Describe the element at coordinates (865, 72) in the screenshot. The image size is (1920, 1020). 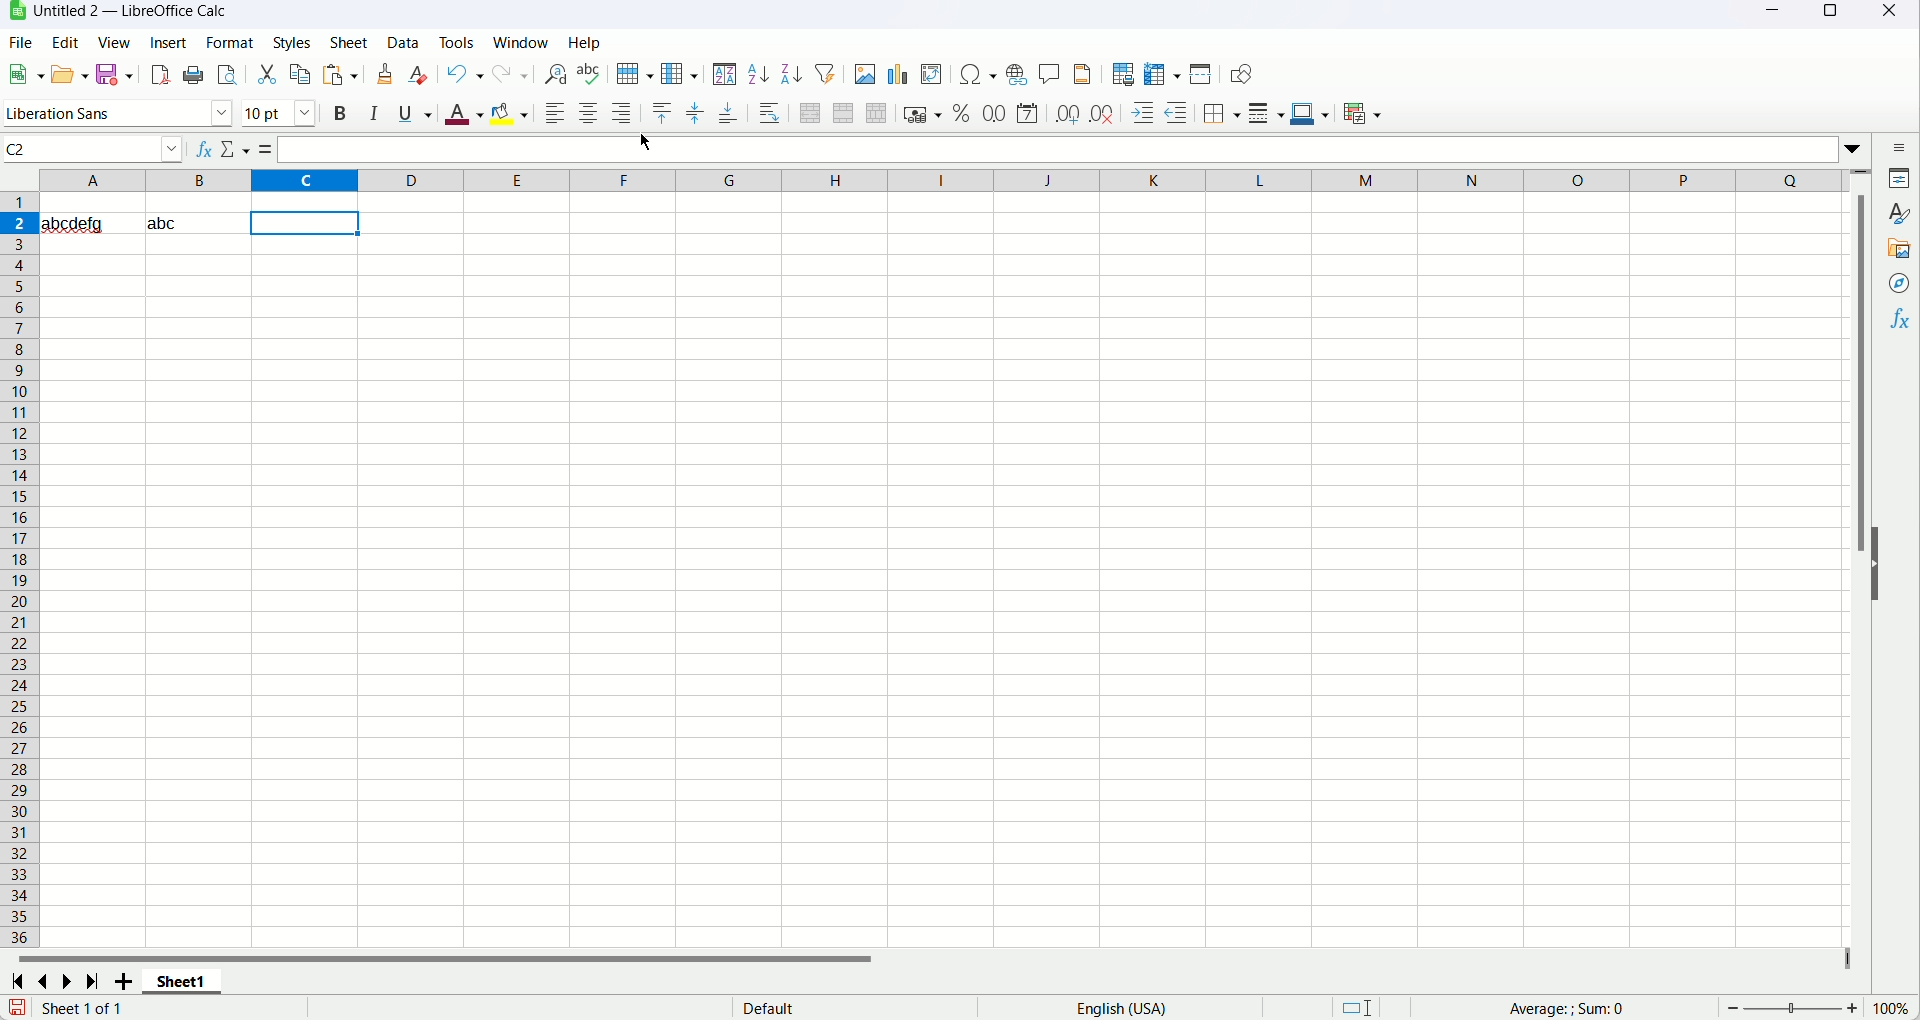
I see `insert image` at that location.